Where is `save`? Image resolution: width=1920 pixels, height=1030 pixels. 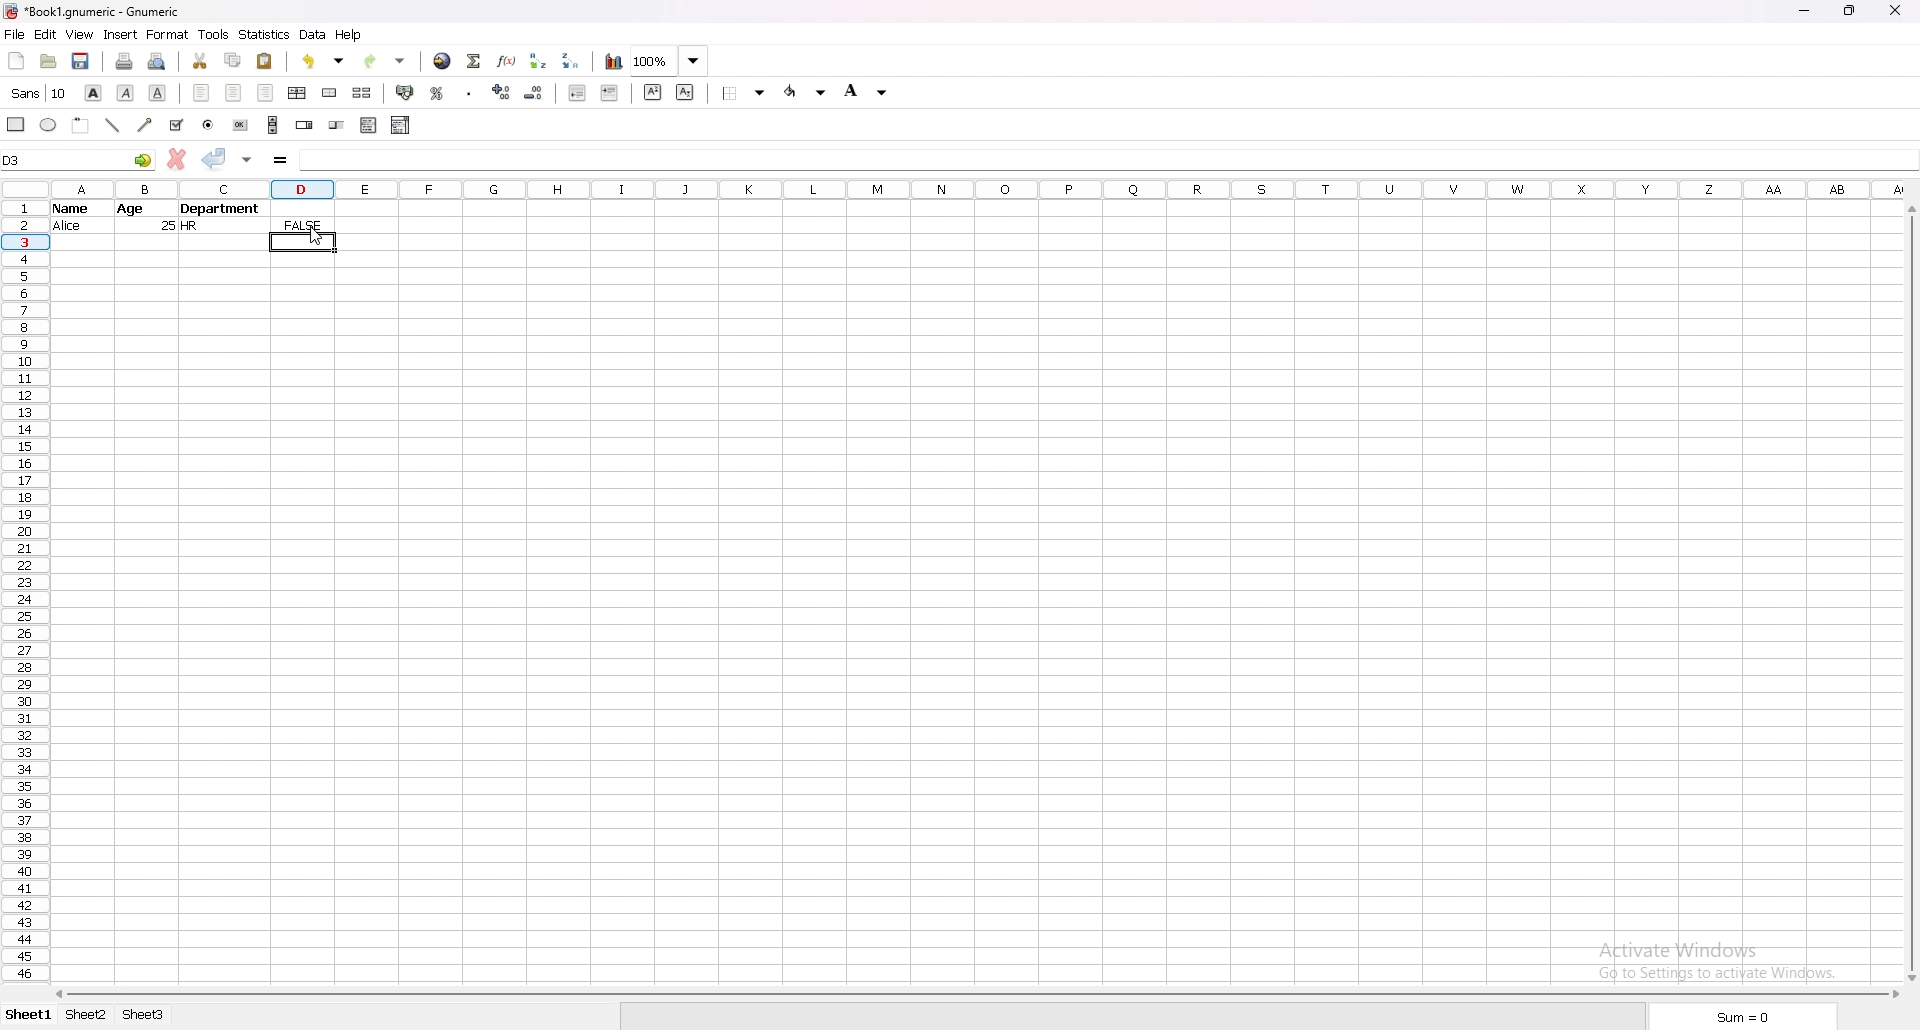
save is located at coordinates (79, 62).